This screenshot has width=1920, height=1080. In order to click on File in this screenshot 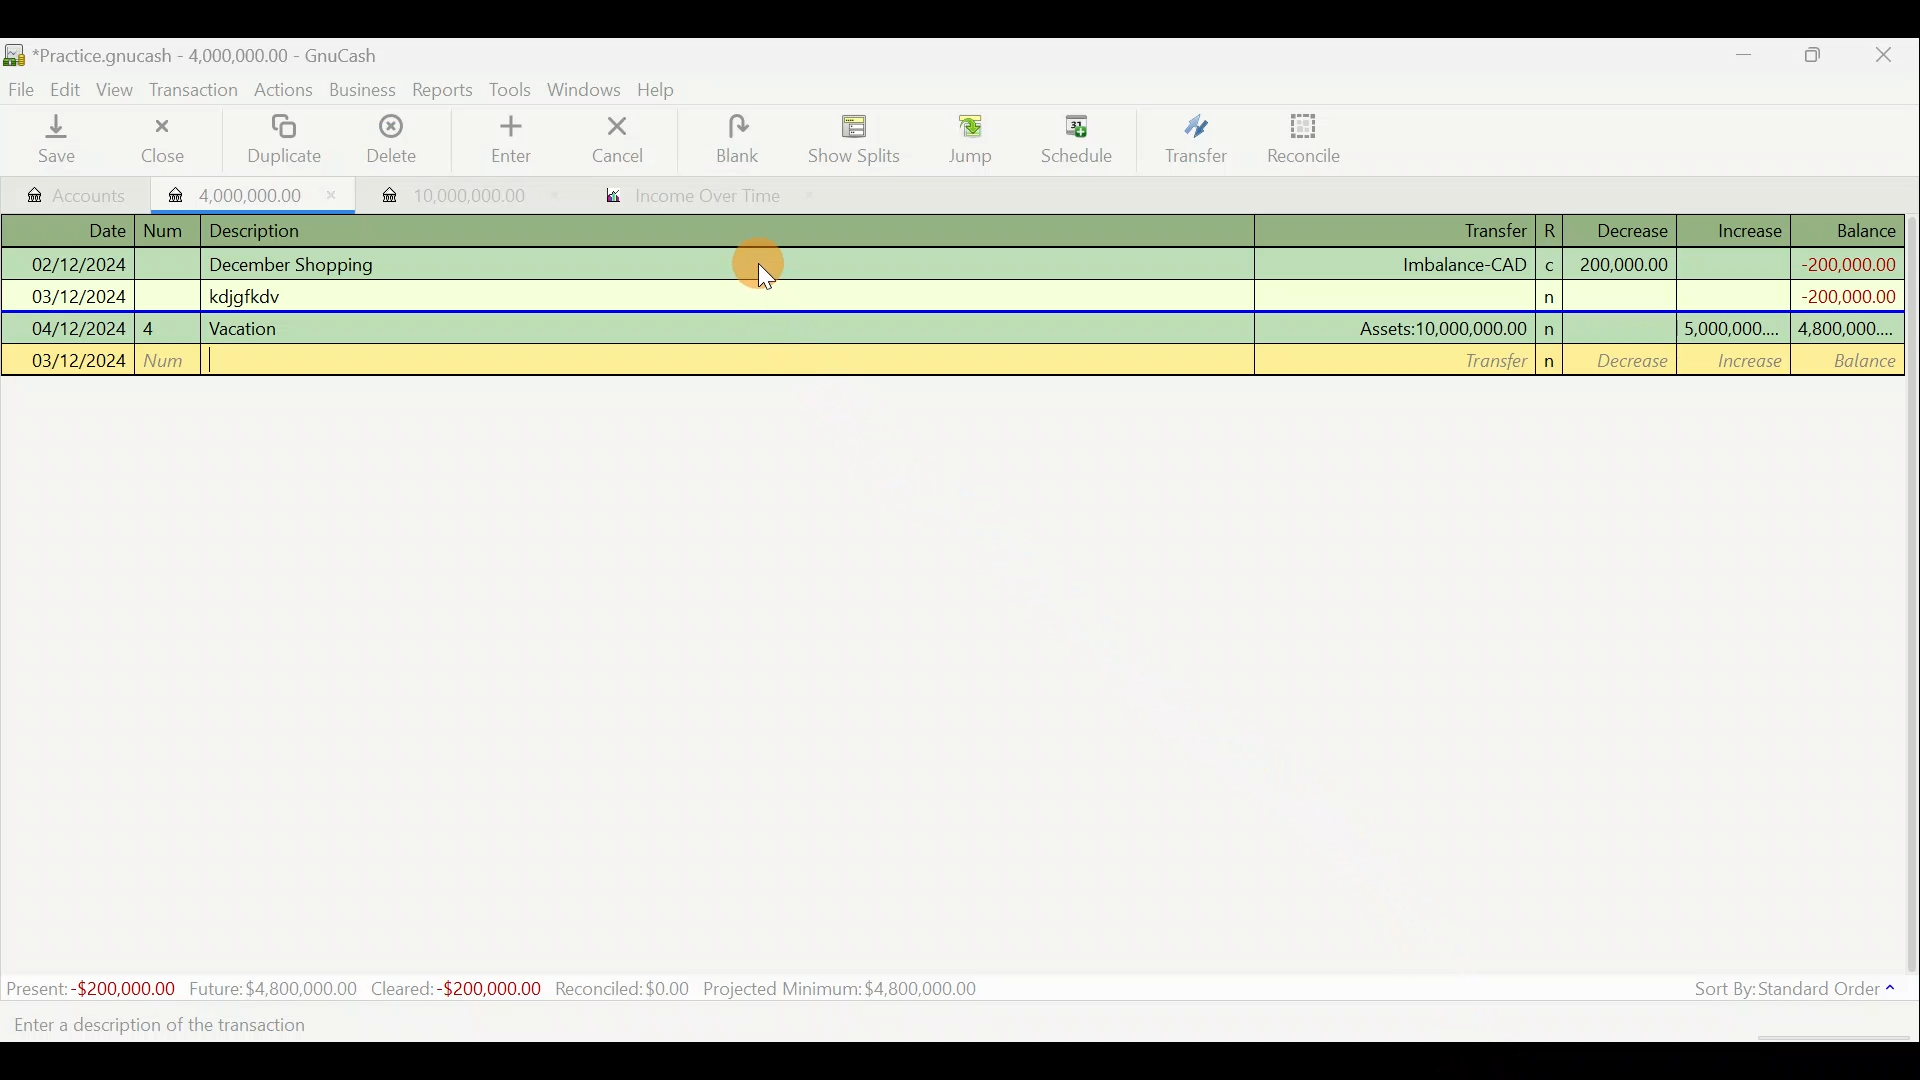, I will do `click(23, 90)`.